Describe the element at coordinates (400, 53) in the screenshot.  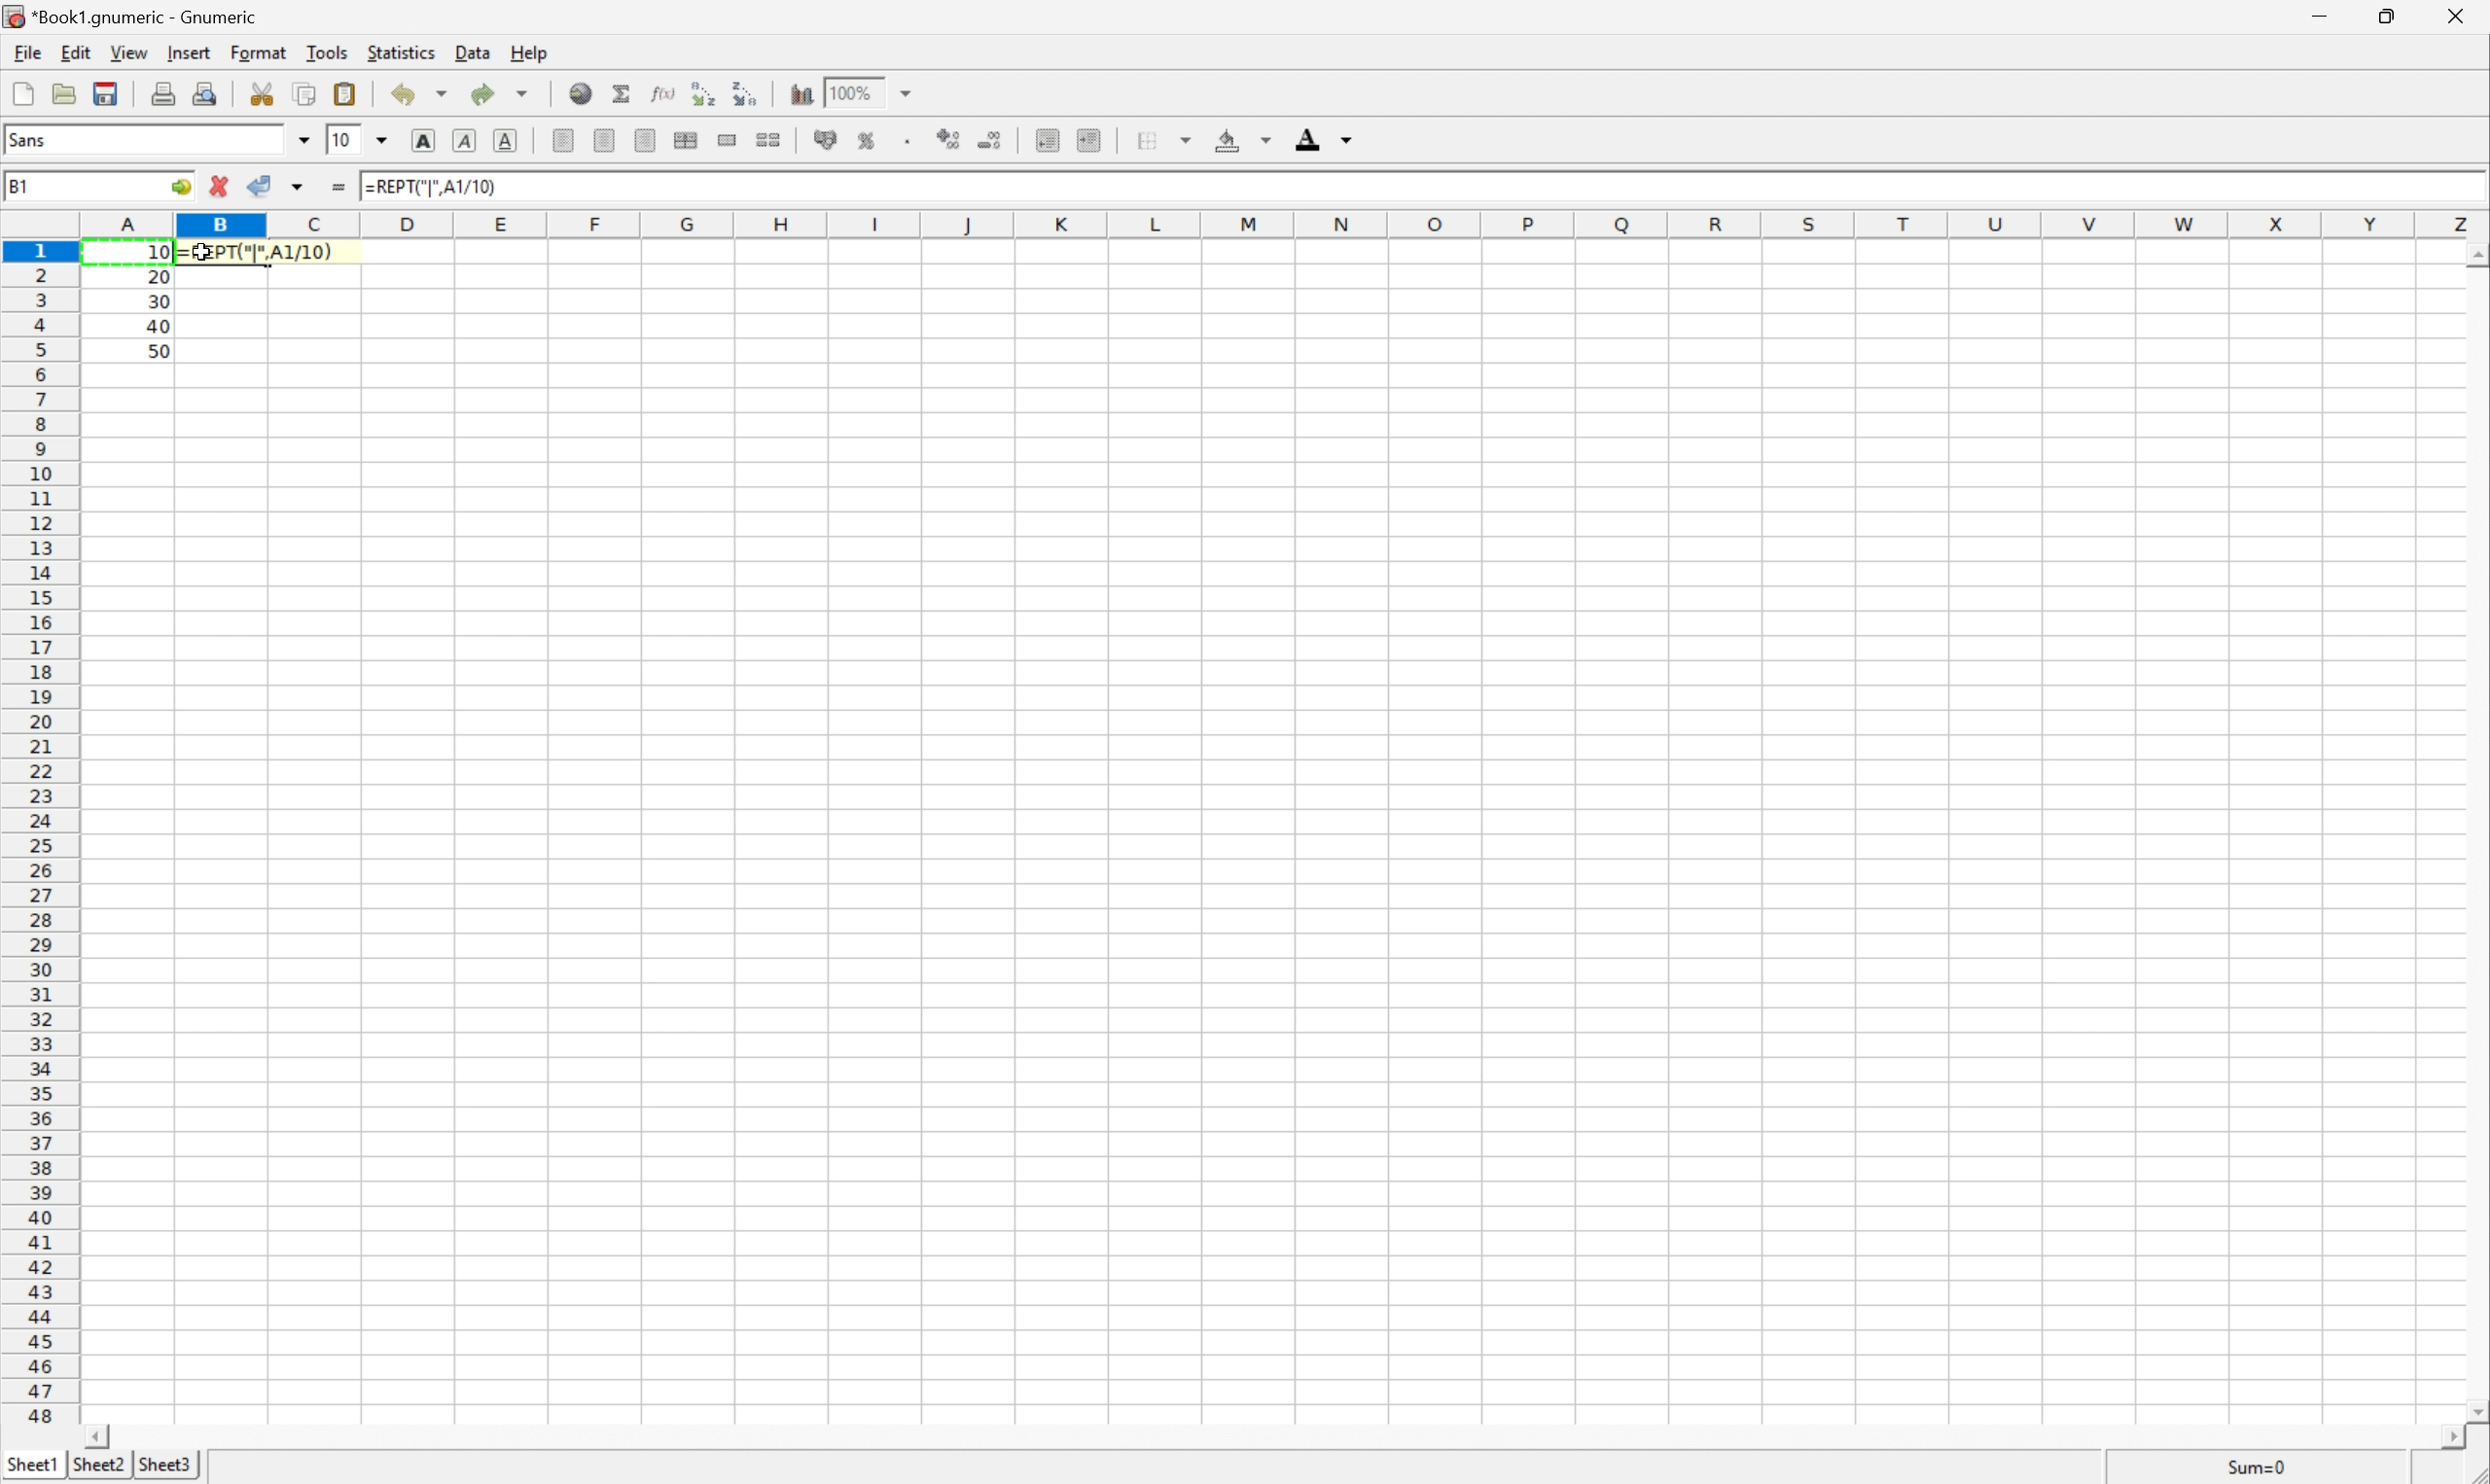
I see `Statistics` at that location.